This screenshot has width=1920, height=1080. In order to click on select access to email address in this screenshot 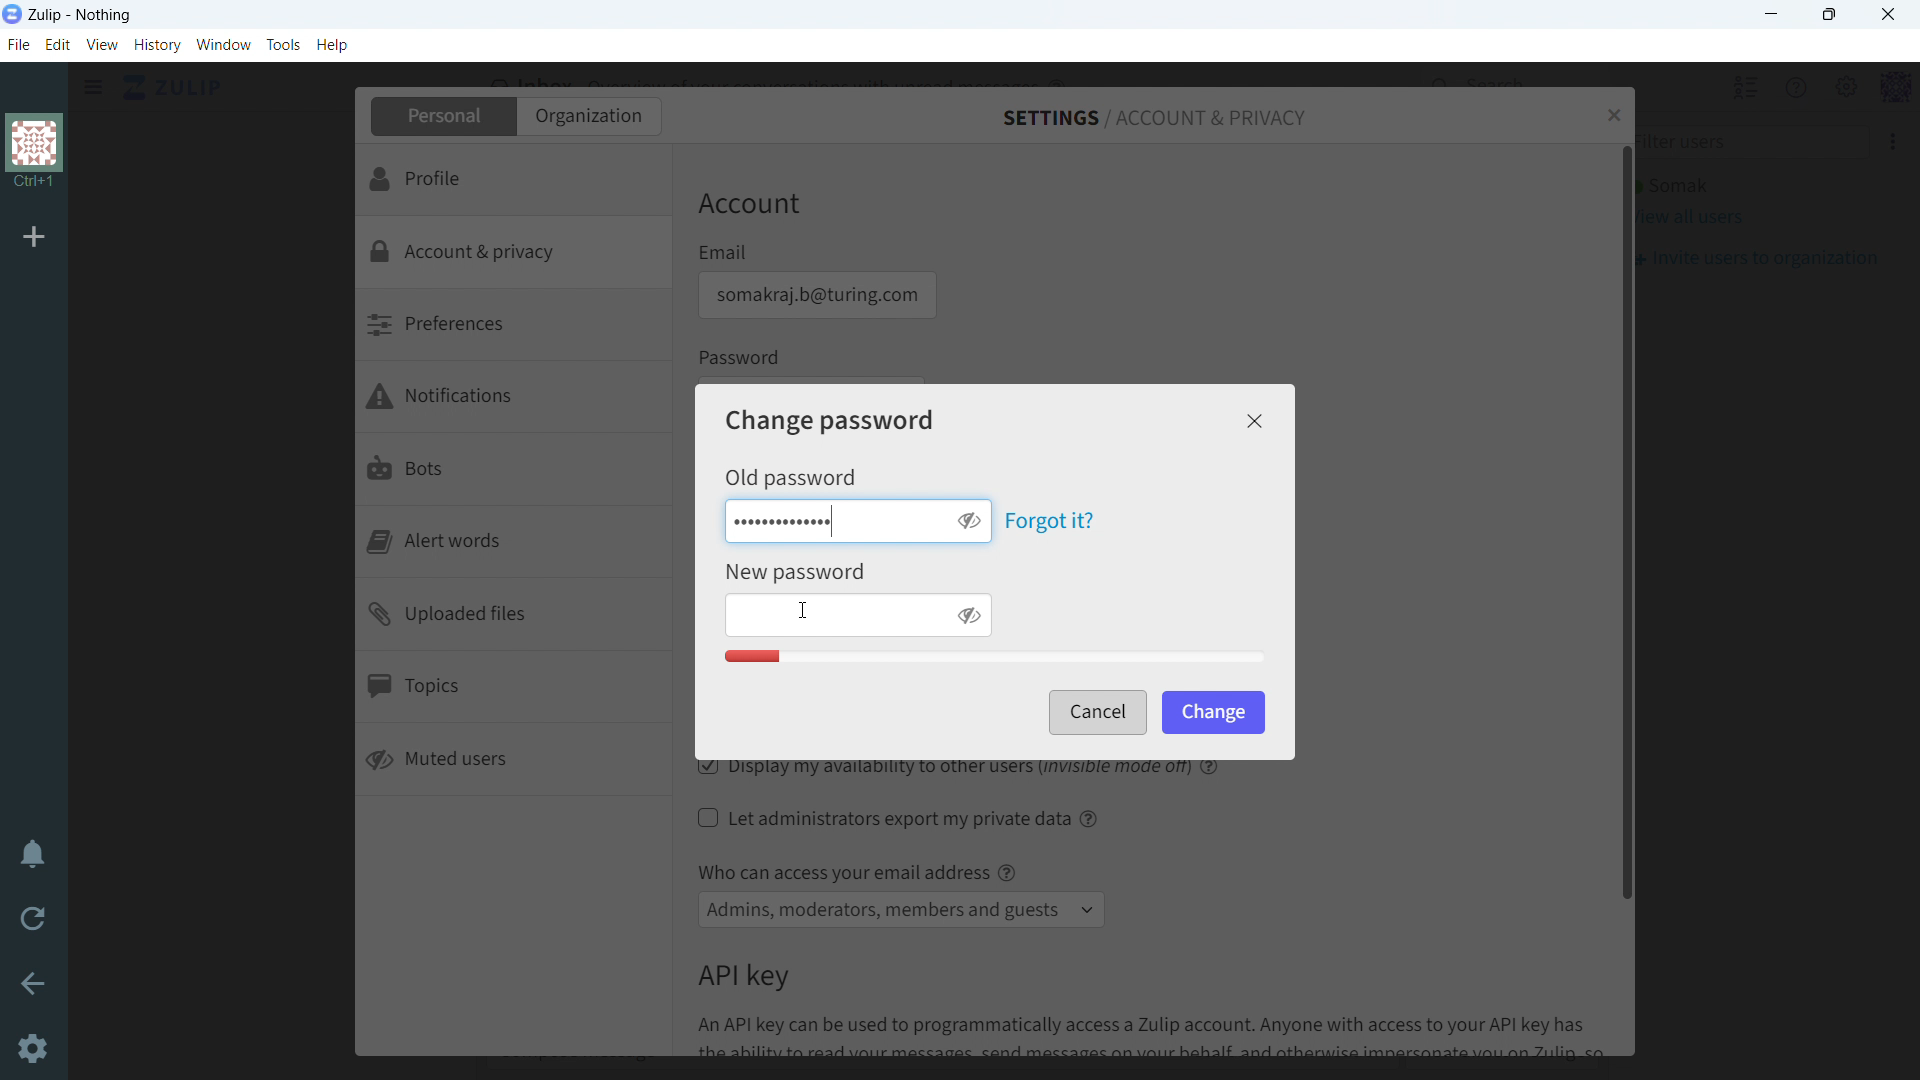, I will do `click(902, 910)`.